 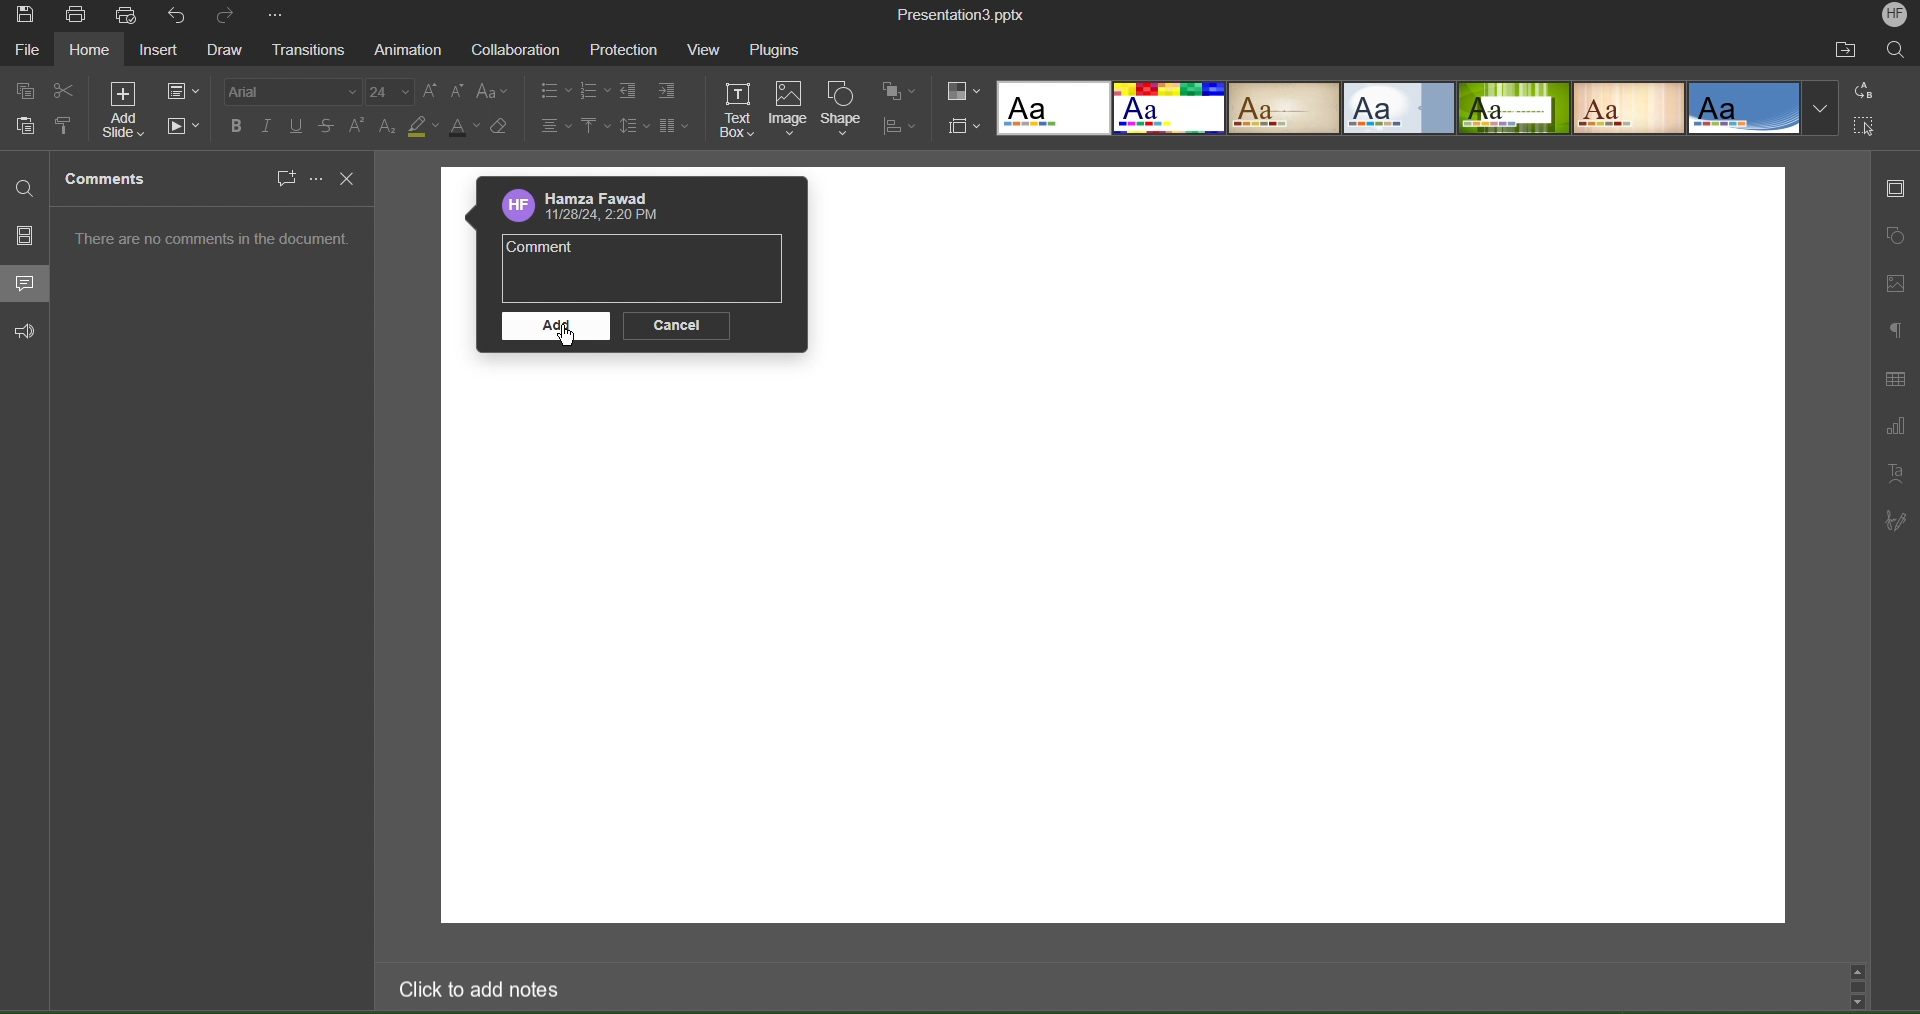 I want to click on Comments, so click(x=26, y=282).